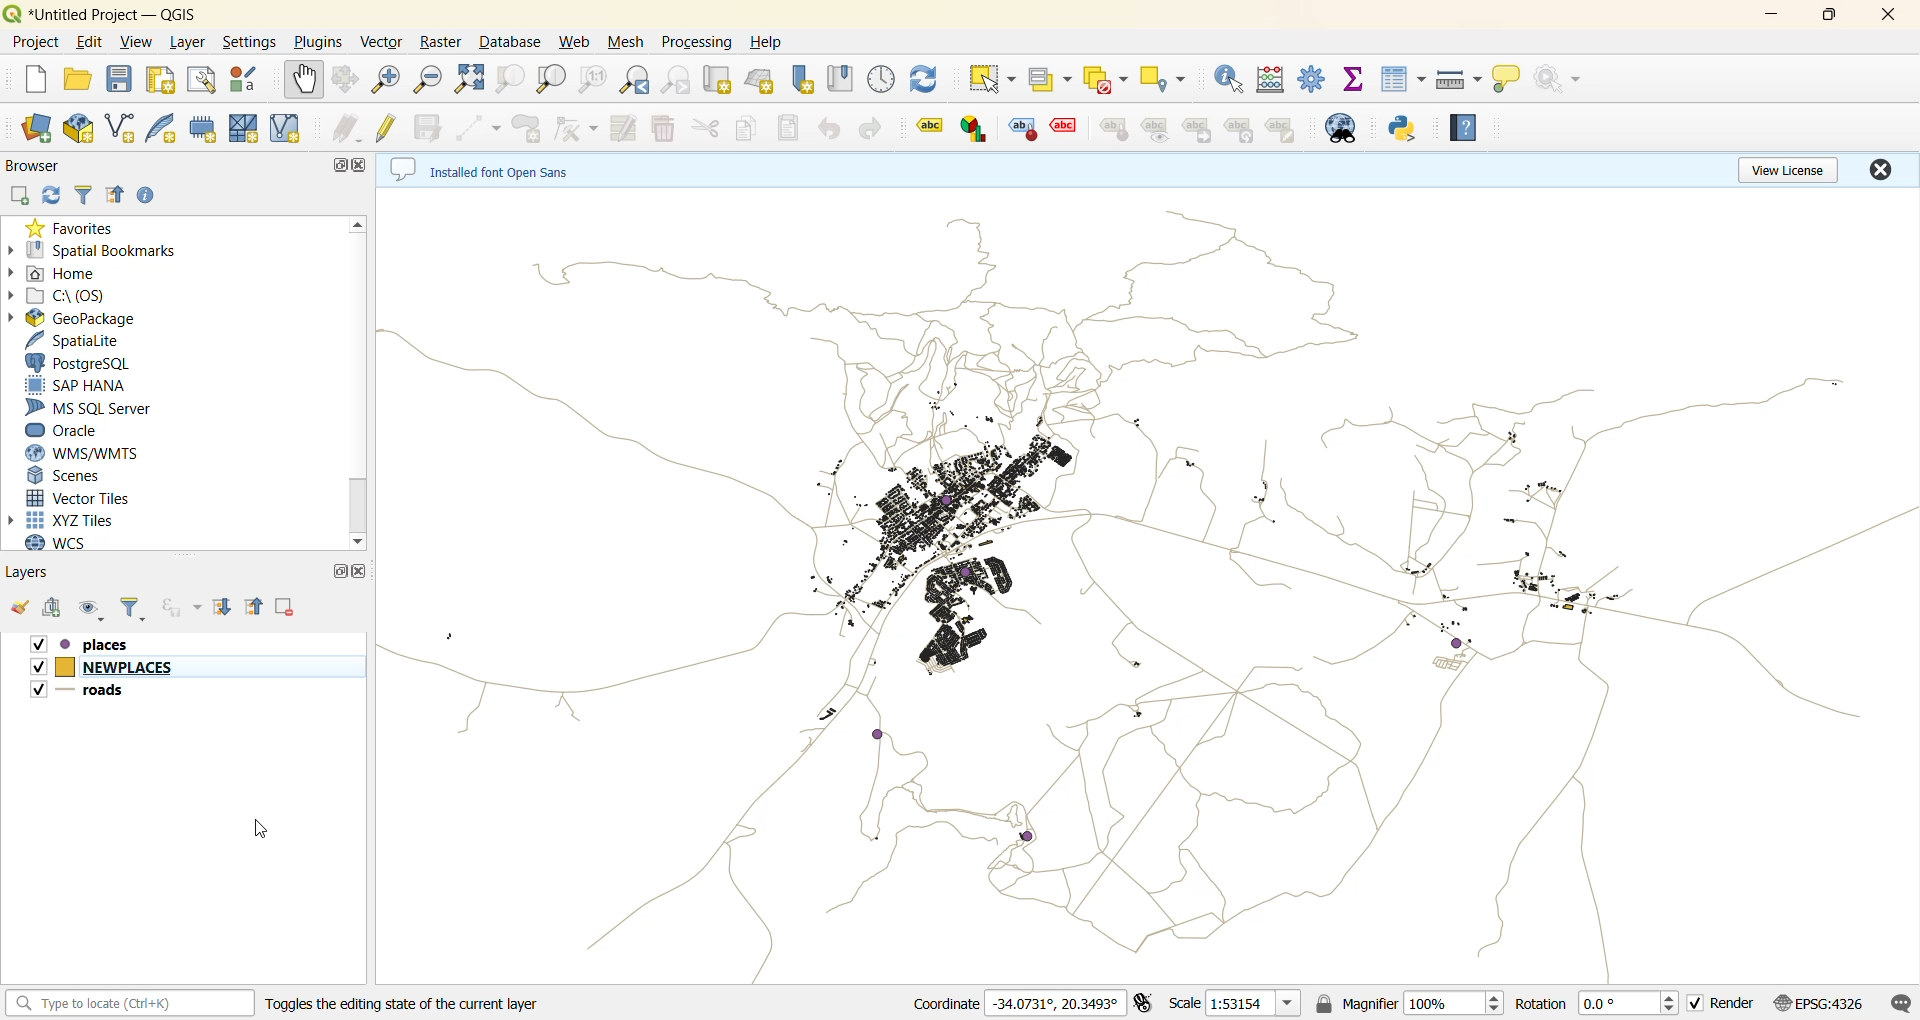 Image resolution: width=1920 pixels, height=1020 pixels. I want to click on redo, so click(865, 128).